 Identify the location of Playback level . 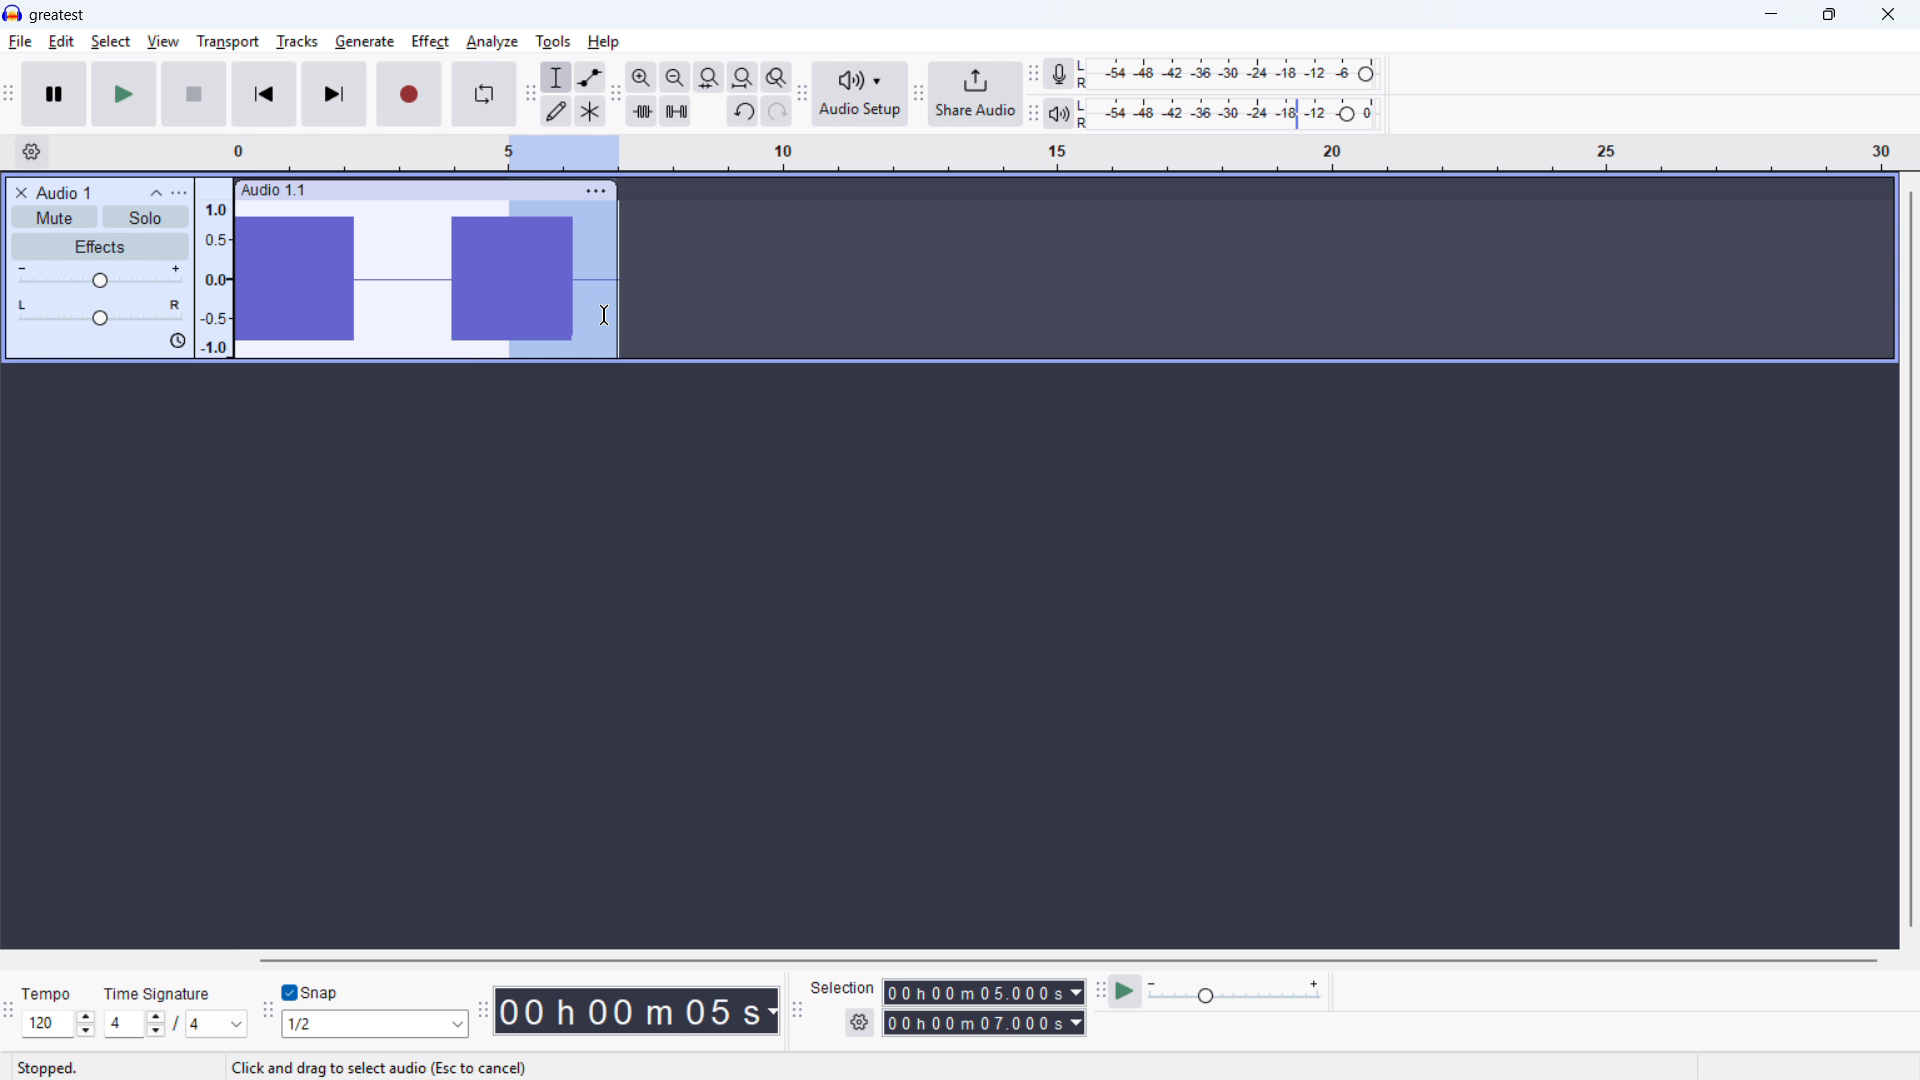
(1233, 114).